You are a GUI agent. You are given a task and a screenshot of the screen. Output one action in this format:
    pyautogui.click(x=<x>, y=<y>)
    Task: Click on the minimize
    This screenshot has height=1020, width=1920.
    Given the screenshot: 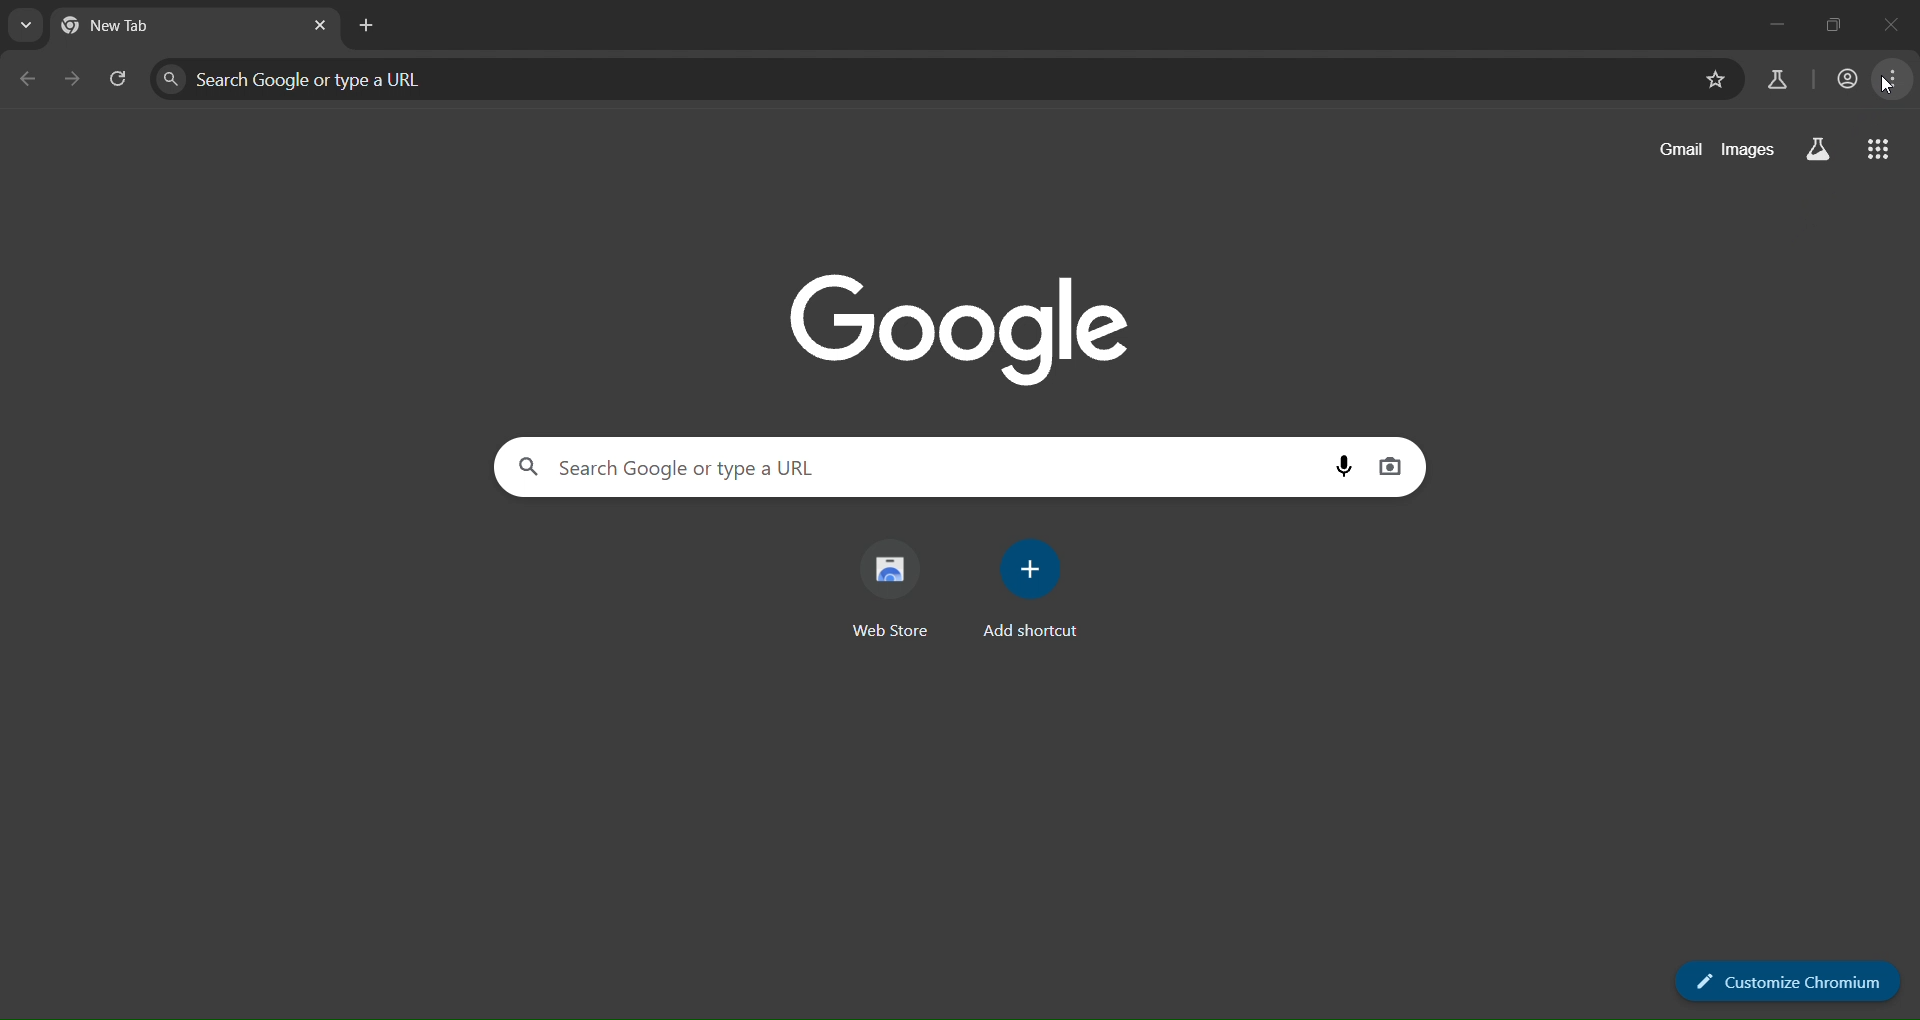 What is the action you would take?
    pyautogui.click(x=1761, y=22)
    